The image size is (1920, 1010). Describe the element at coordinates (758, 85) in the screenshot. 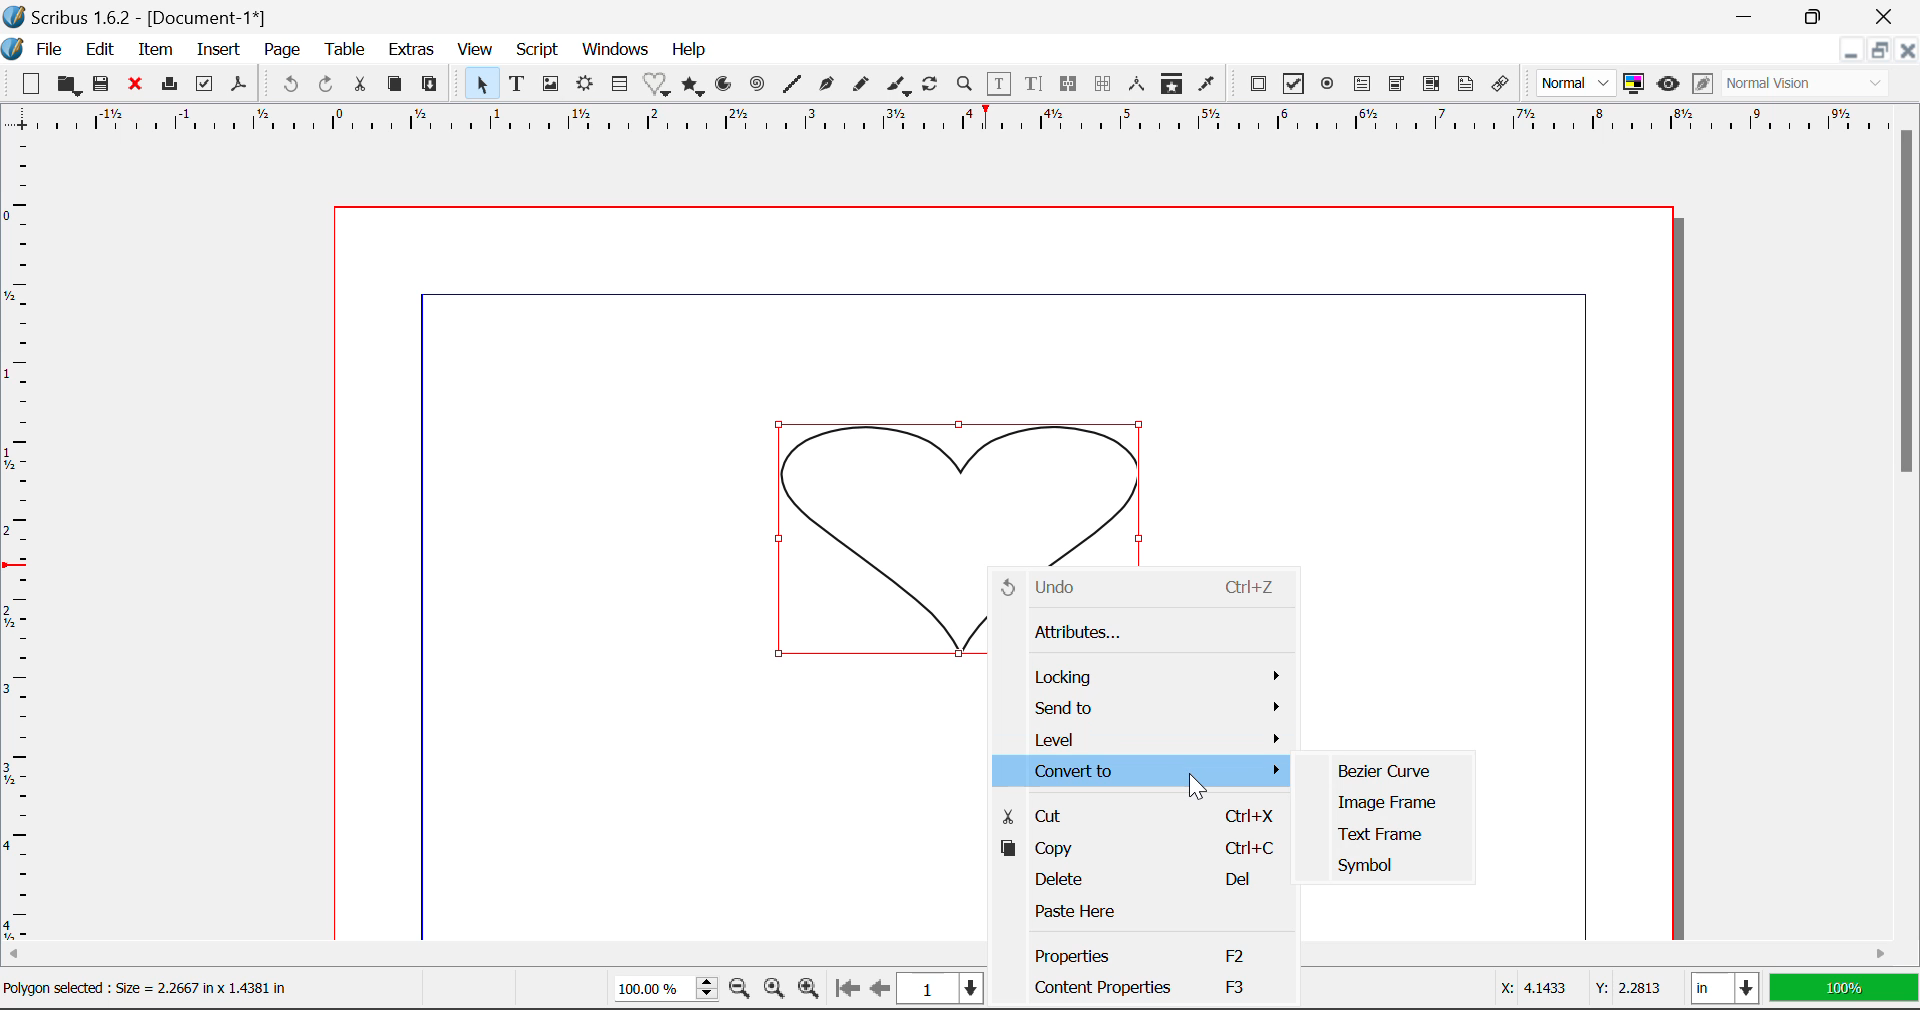

I see `Spiral` at that location.